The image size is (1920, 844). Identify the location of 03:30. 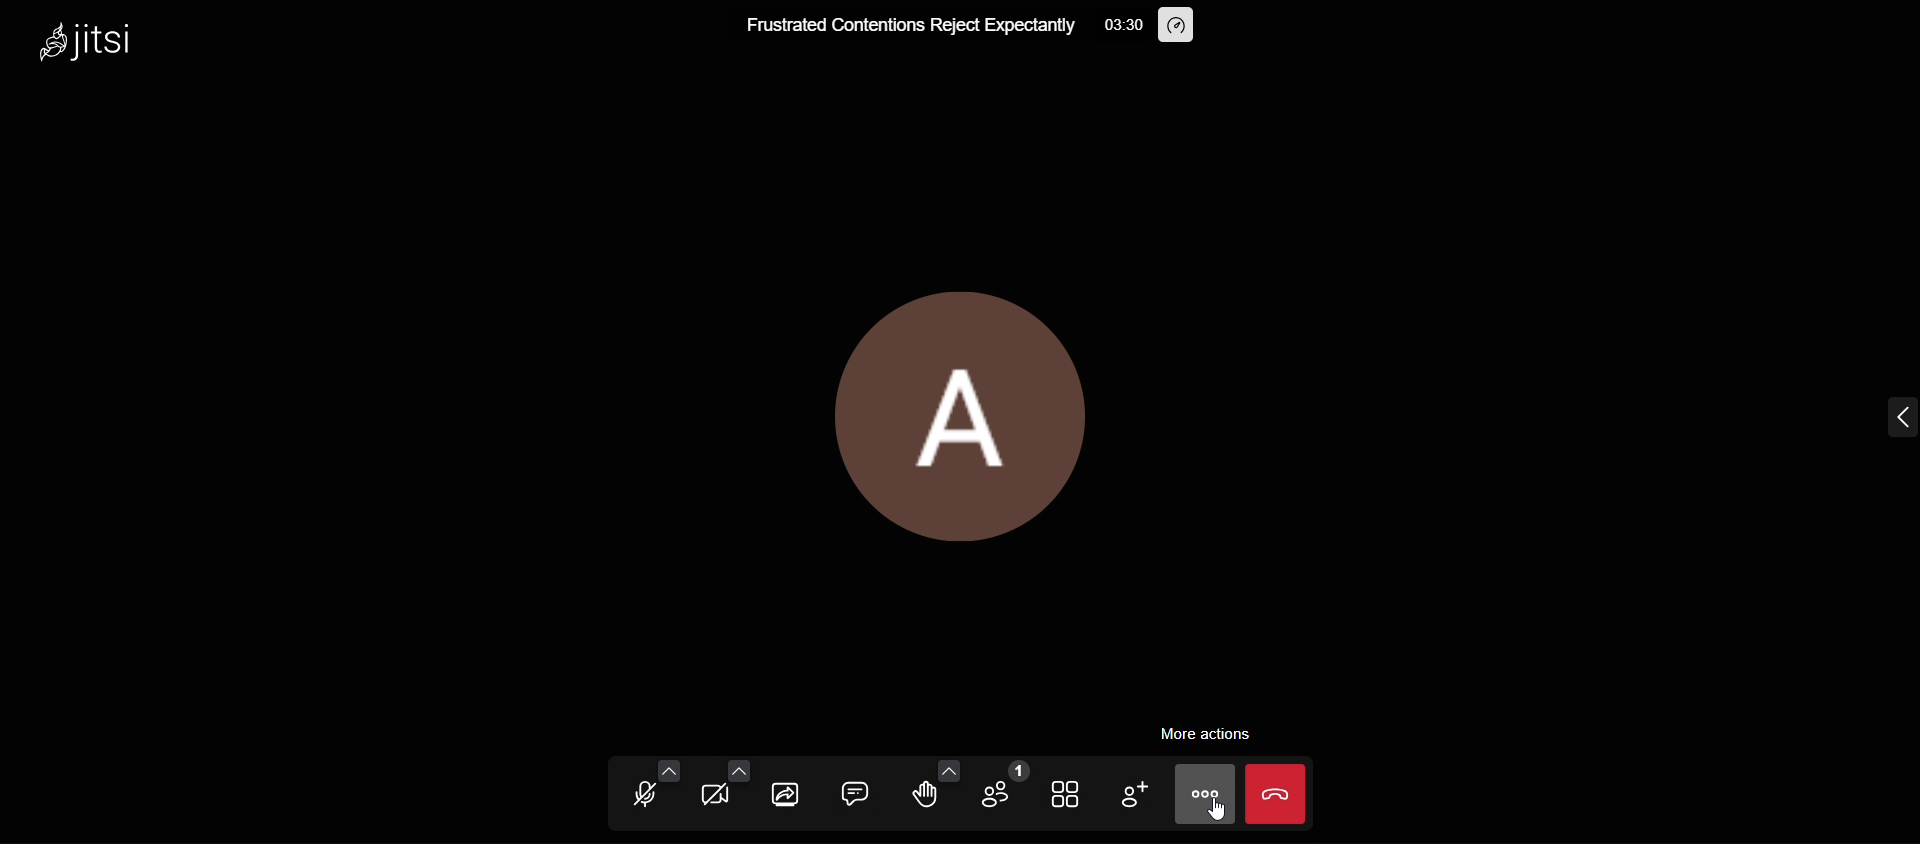
(1124, 23).